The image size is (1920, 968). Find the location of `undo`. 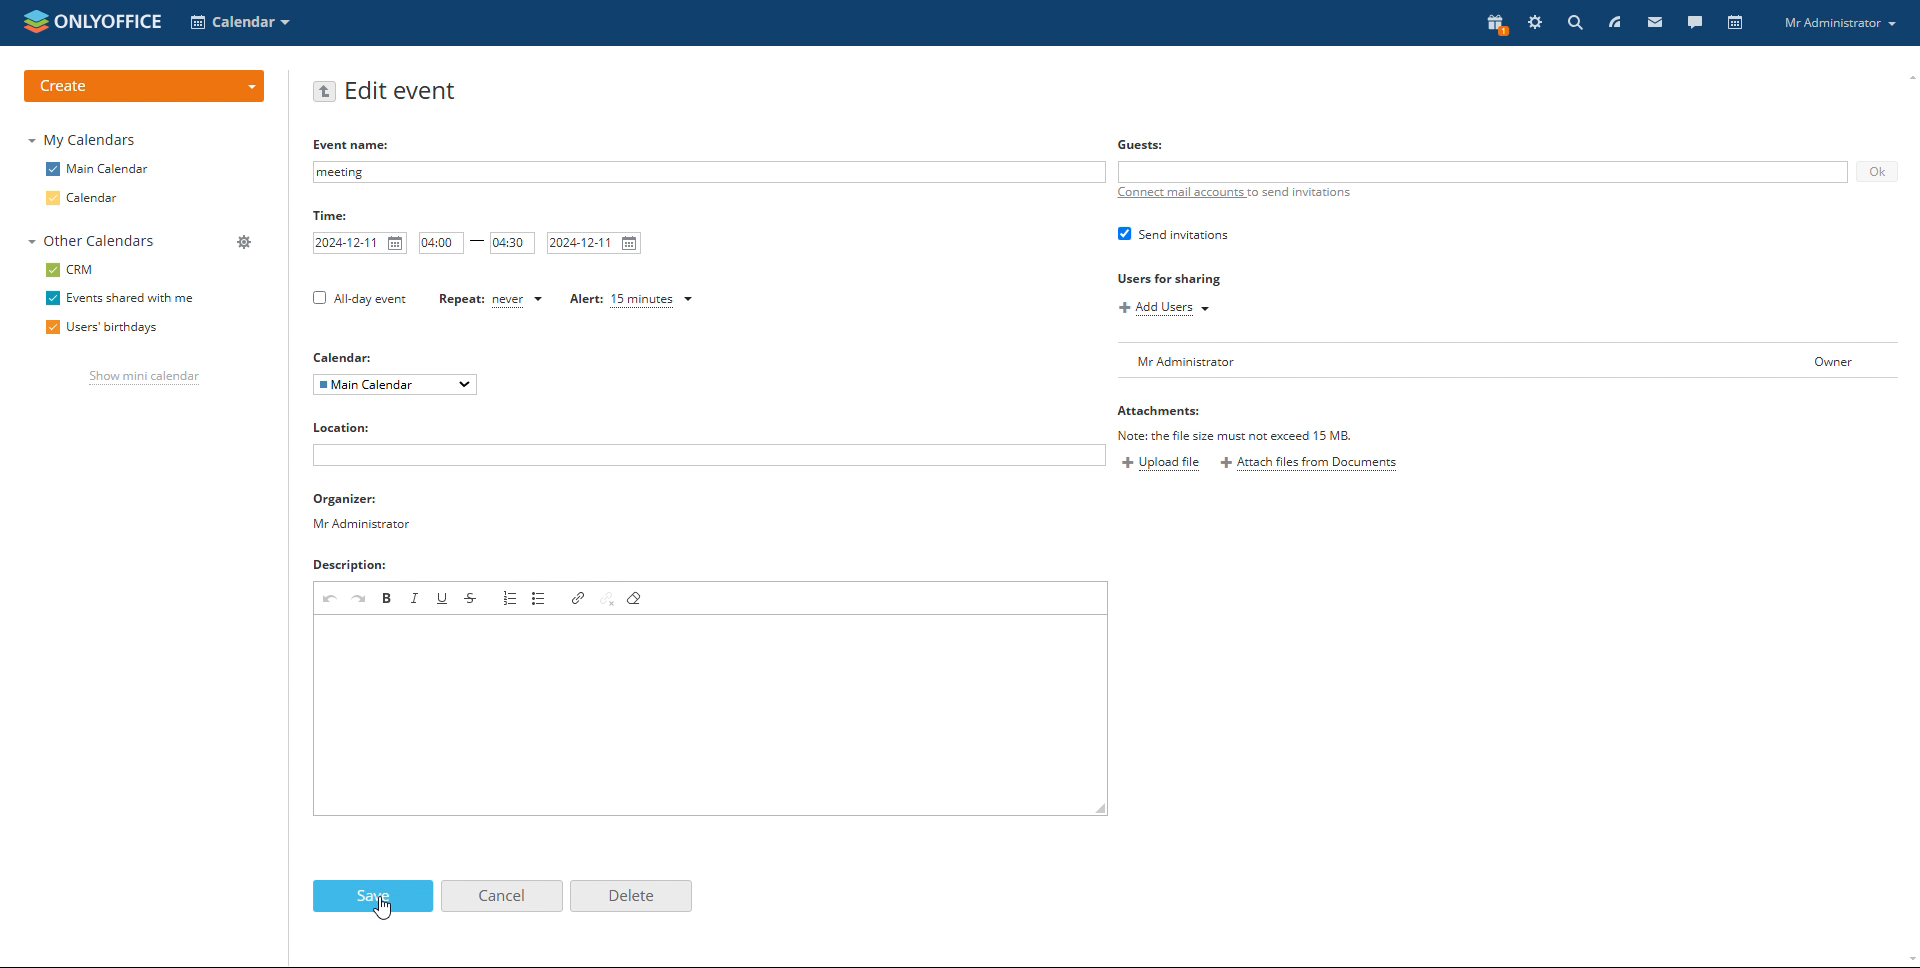

undo is located at coordinates (330, 598).